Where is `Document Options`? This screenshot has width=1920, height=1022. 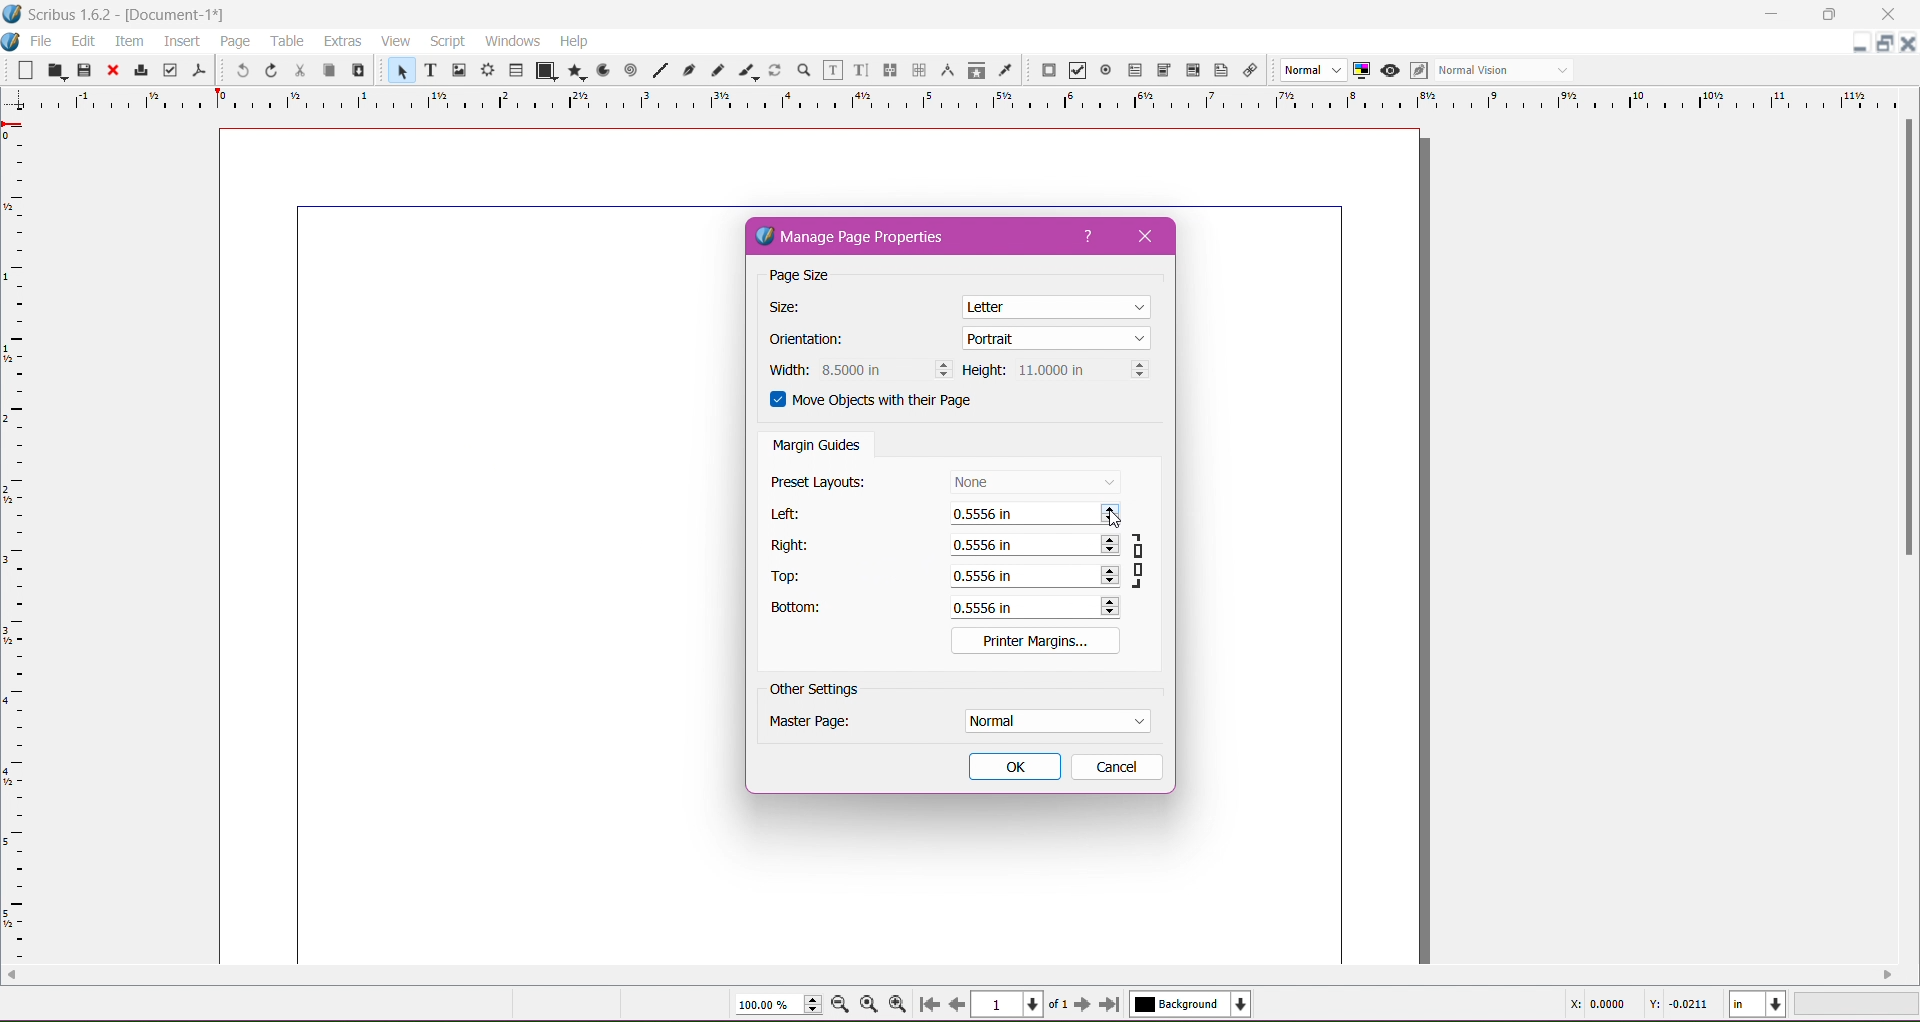
Document Options is located at coordinates (12, 39).